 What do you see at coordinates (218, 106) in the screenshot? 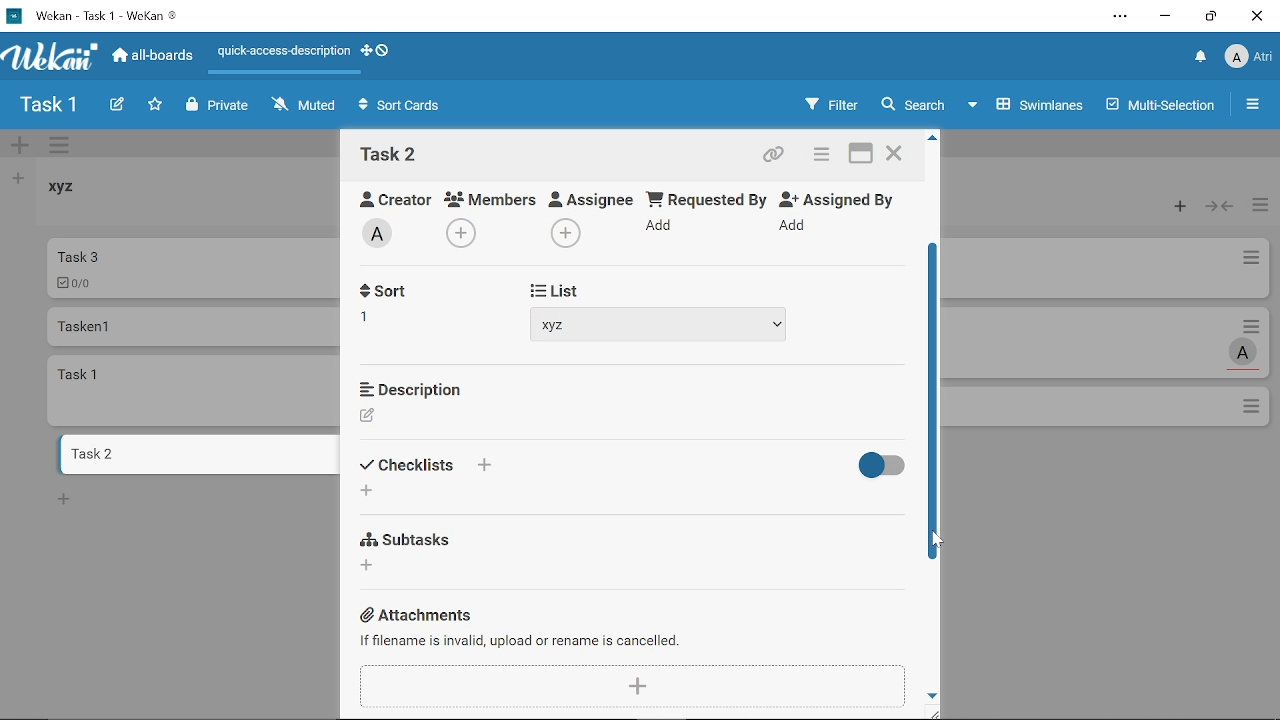
I see `Private` at bounding box center [218, 106].